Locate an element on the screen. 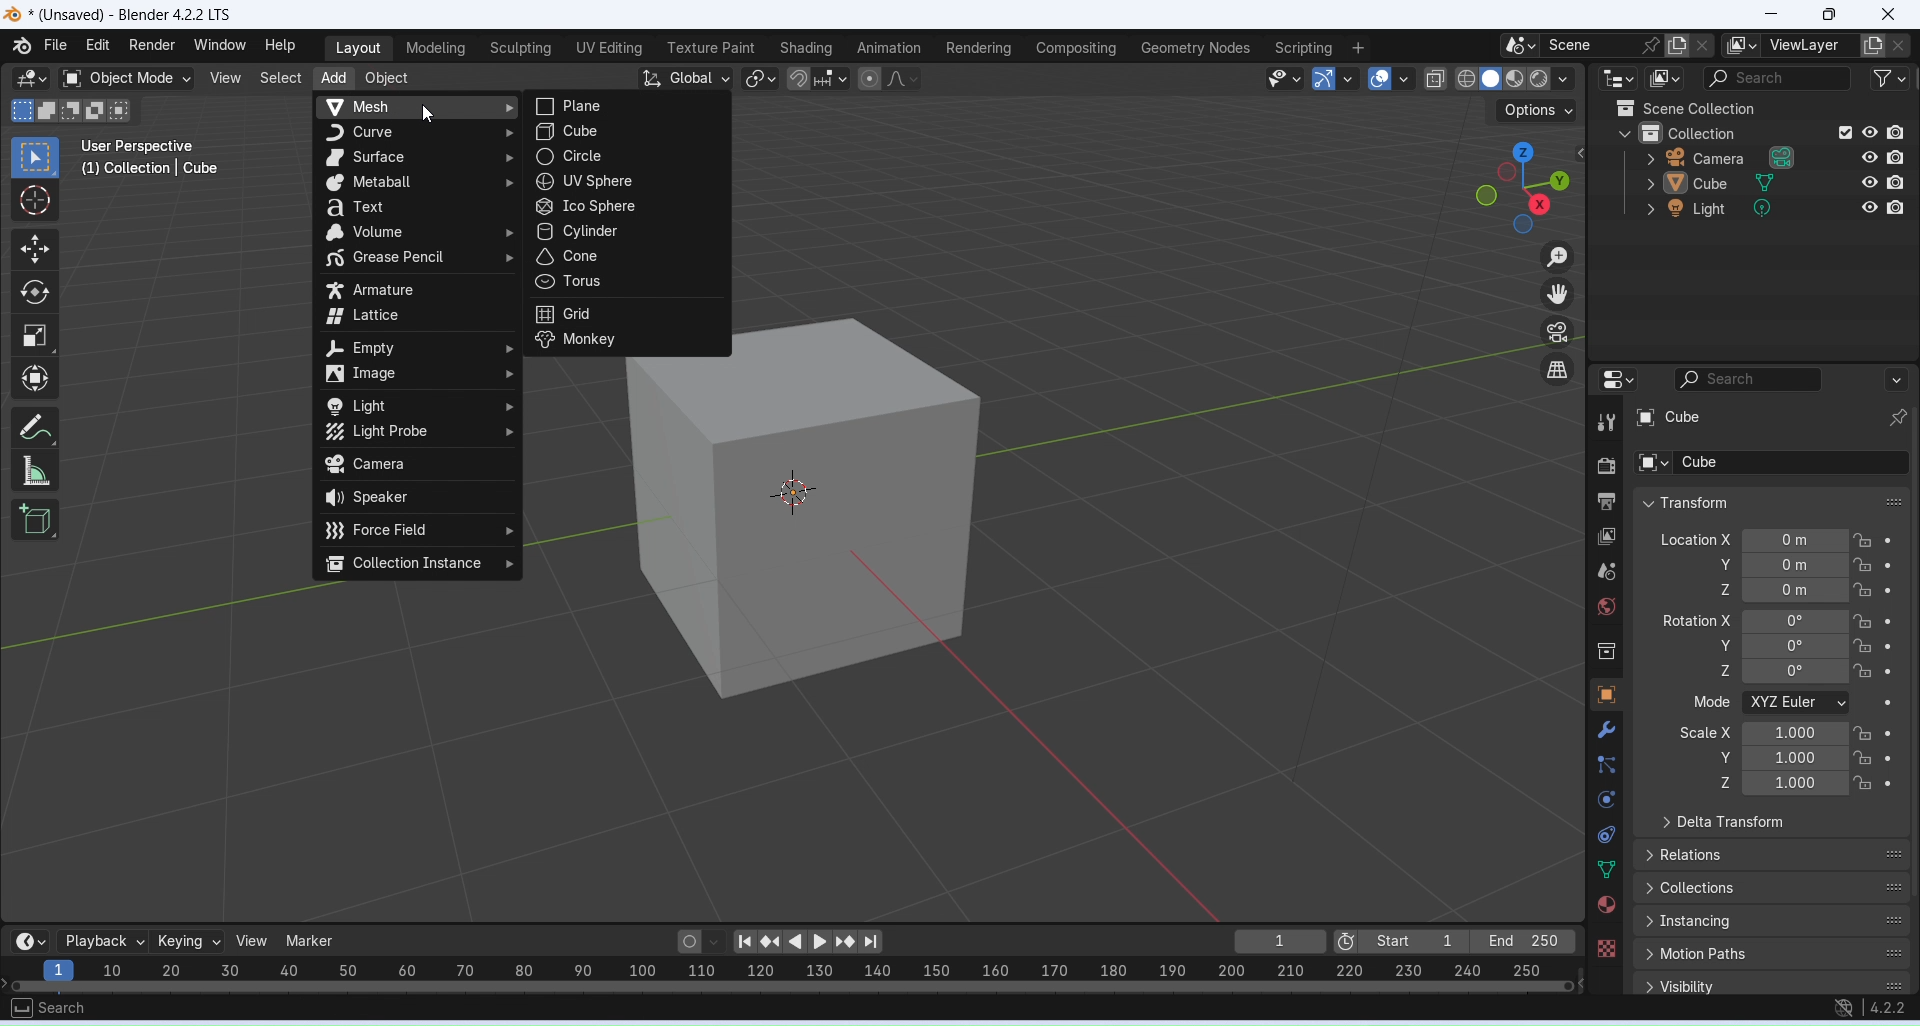  force field is located at coordinates (419, 529).